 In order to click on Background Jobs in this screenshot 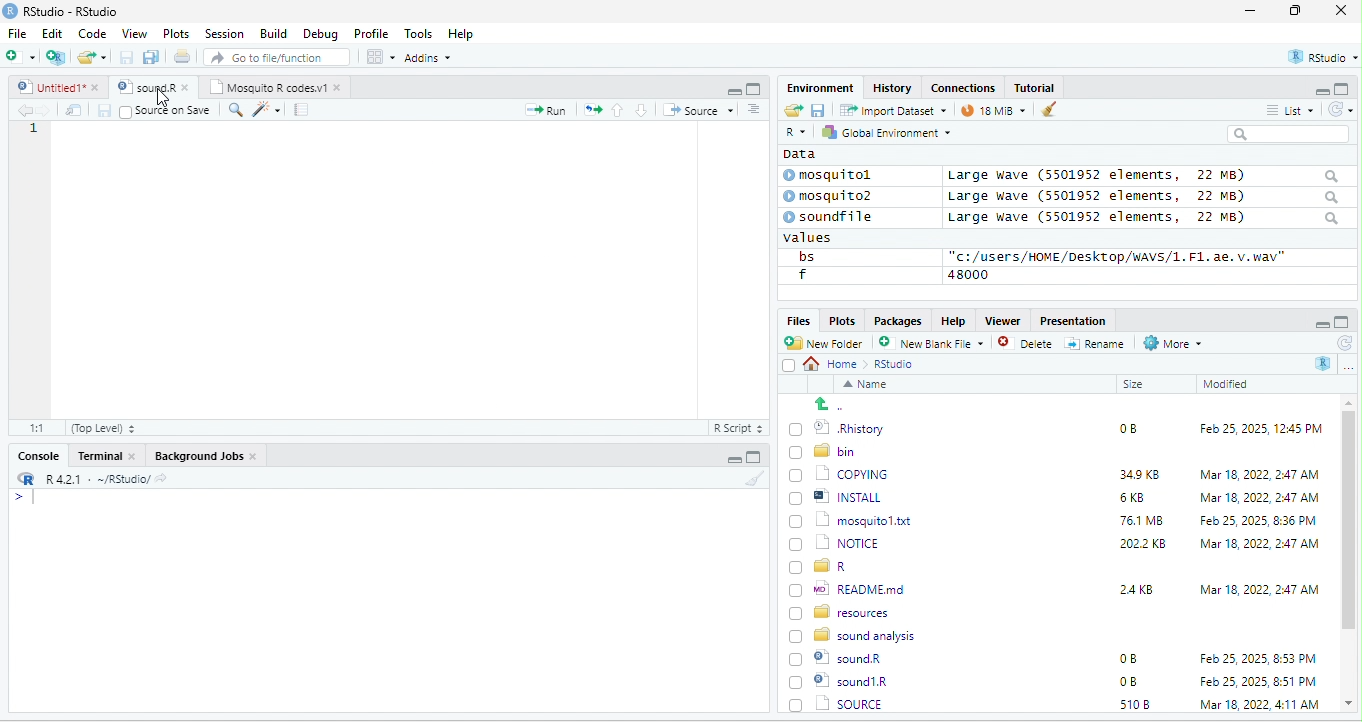, I will do `click(205, 455)`.